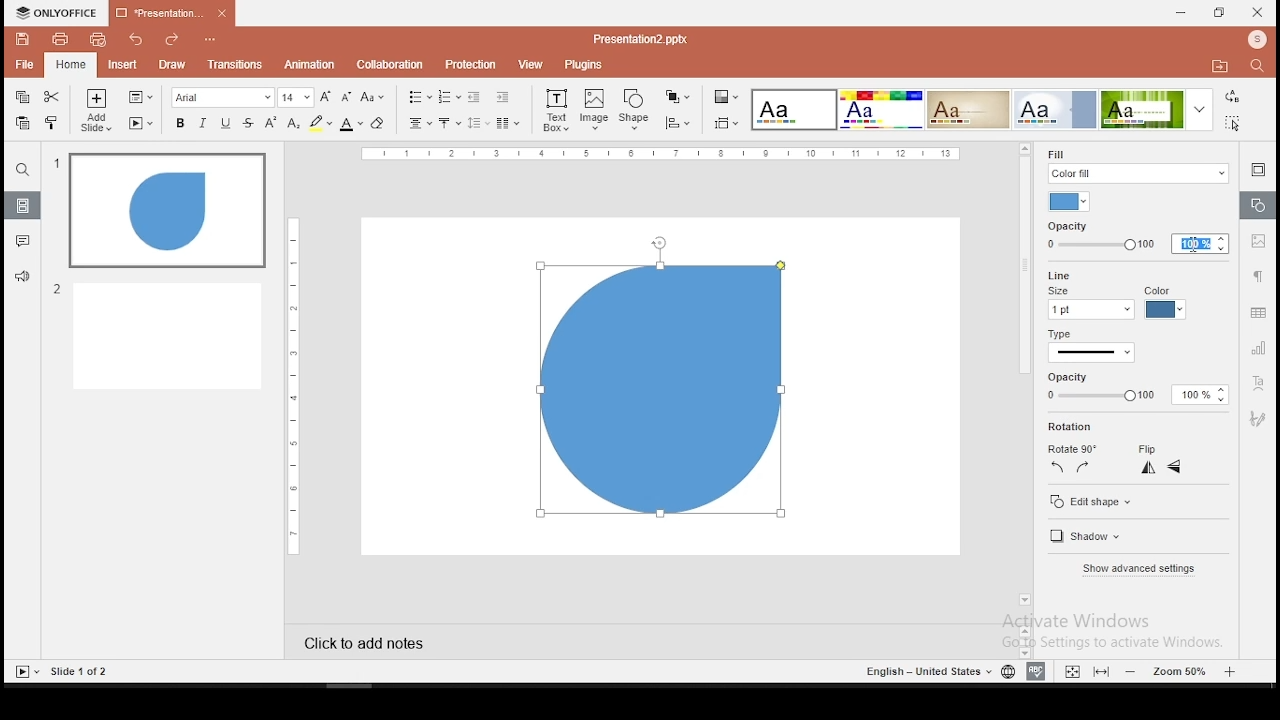 The image size is (1280, 720). What do you see at coordinates (675, 97) in the screenshot?
I see `arrange objects` at bounding box center [675, 97].